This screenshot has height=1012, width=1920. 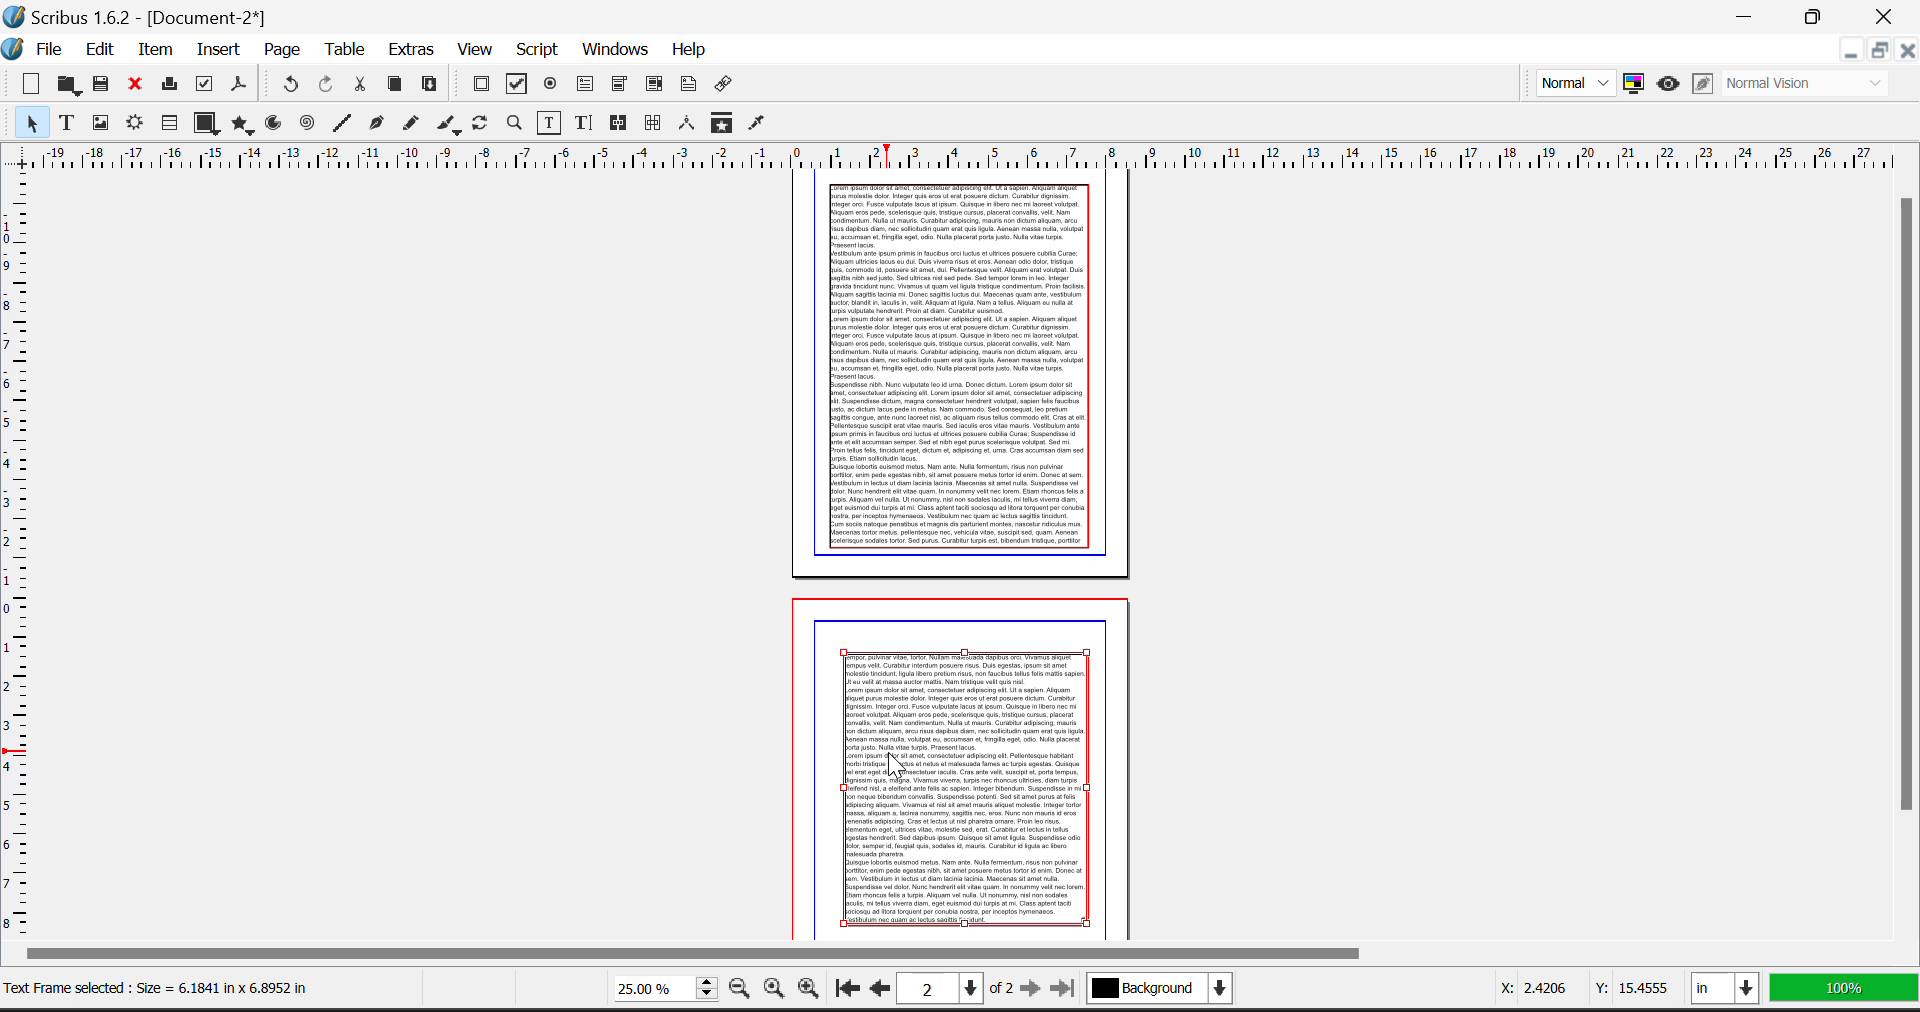 I want to click on Undo, so click(x=290, y=85).